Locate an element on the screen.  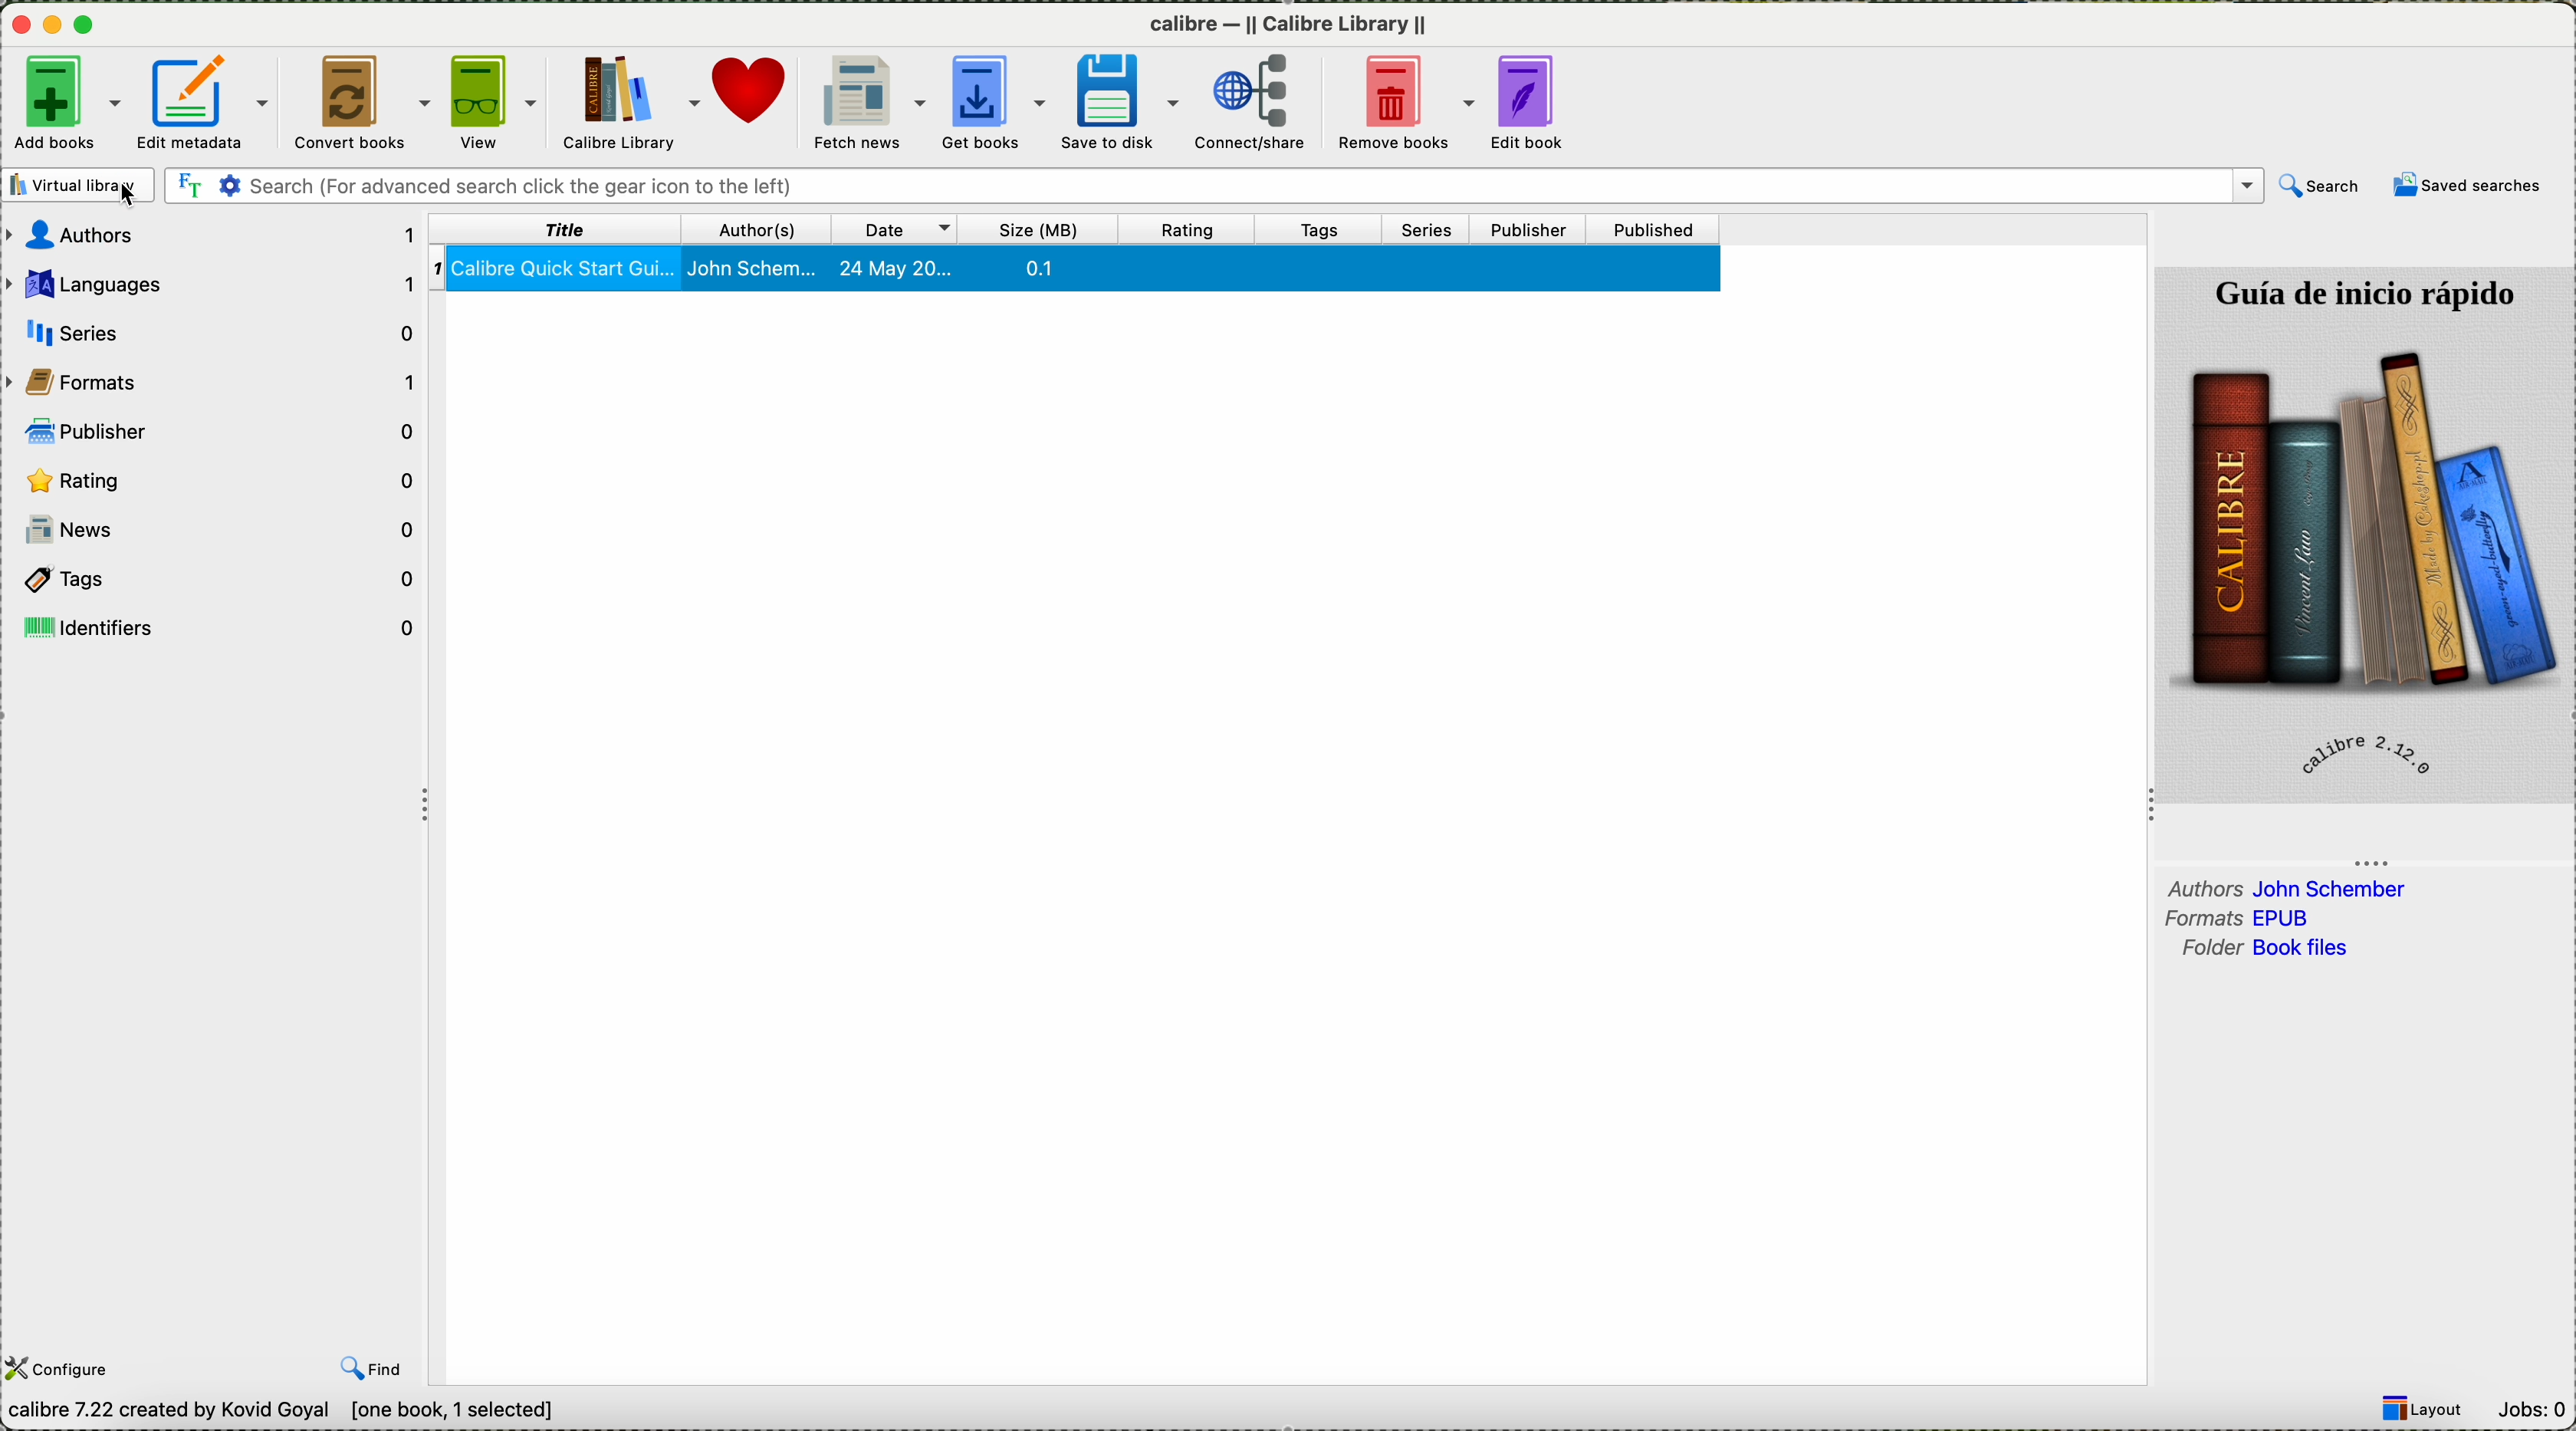
tags is located at coordinates (220, 580).